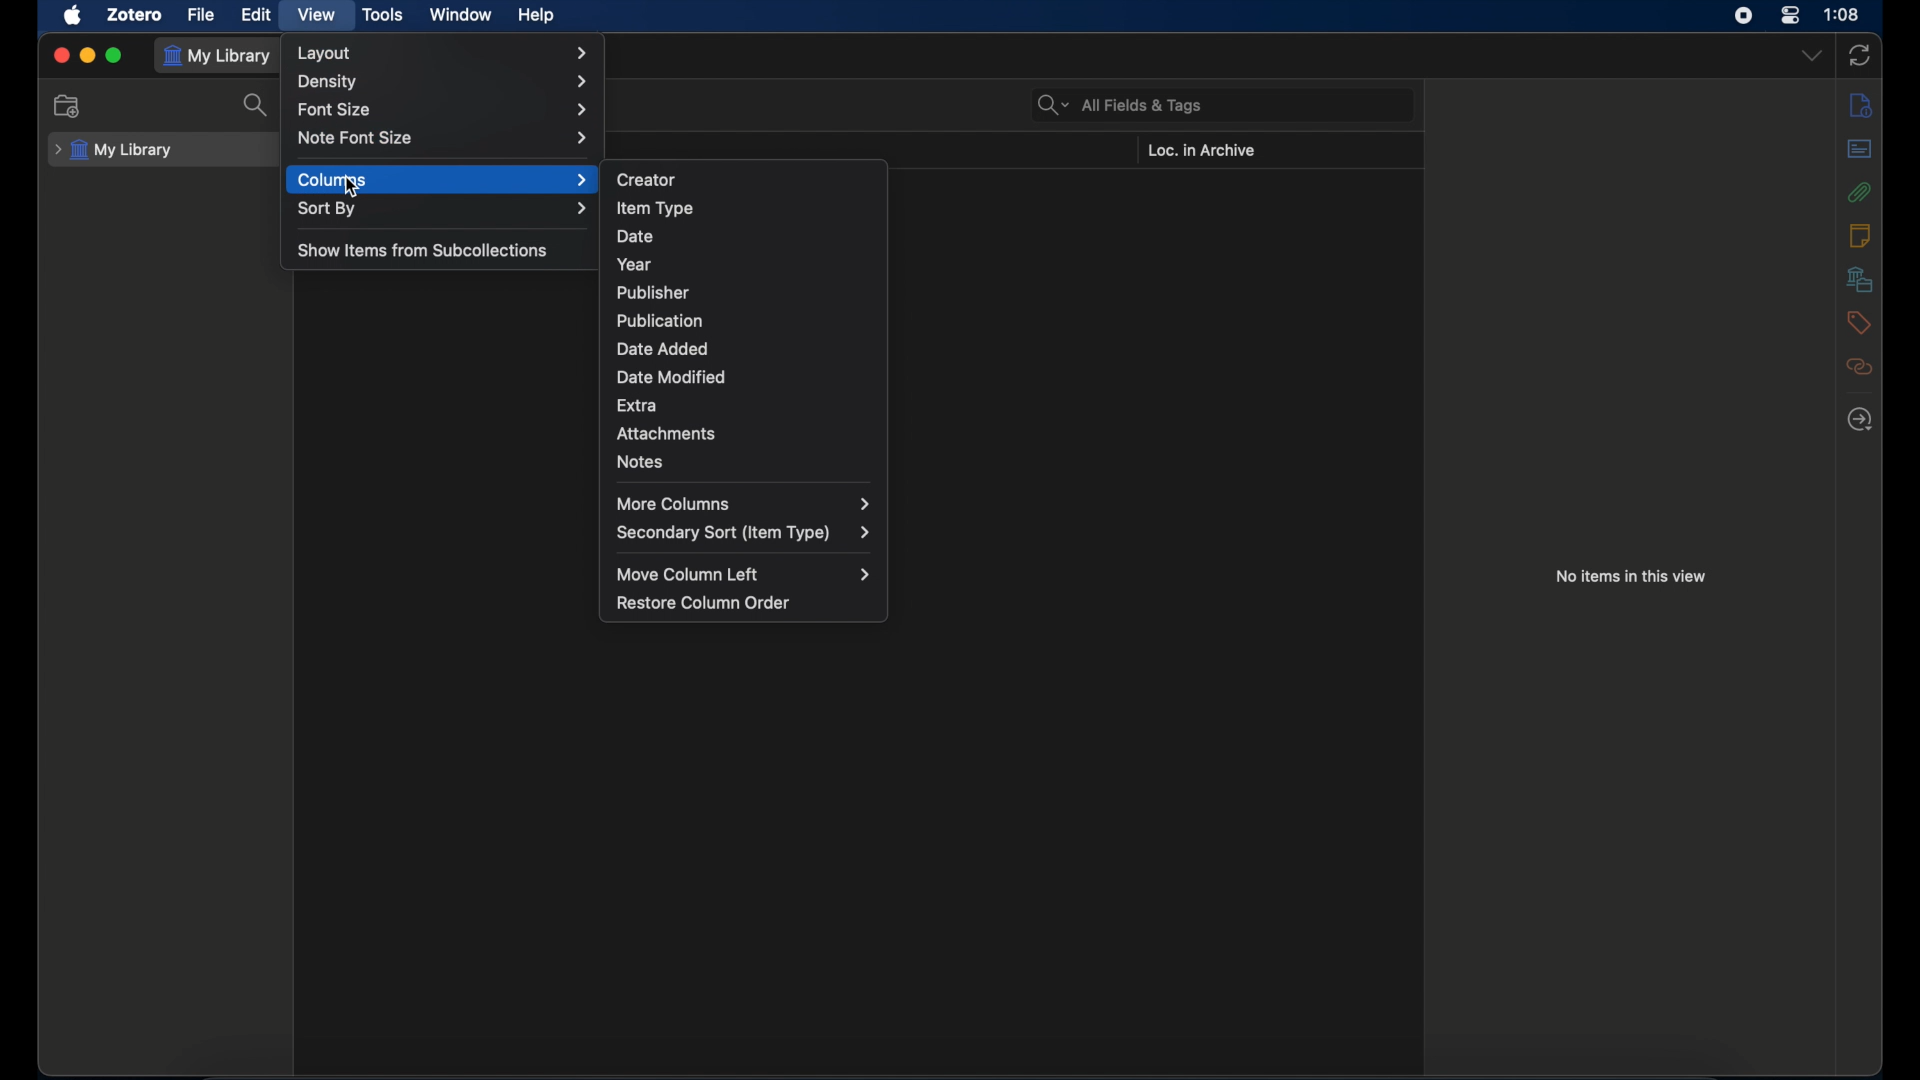 Image resolution: width=1920 pixels, height=1080 pixels. I want to click on more columns, so click(745, 504).